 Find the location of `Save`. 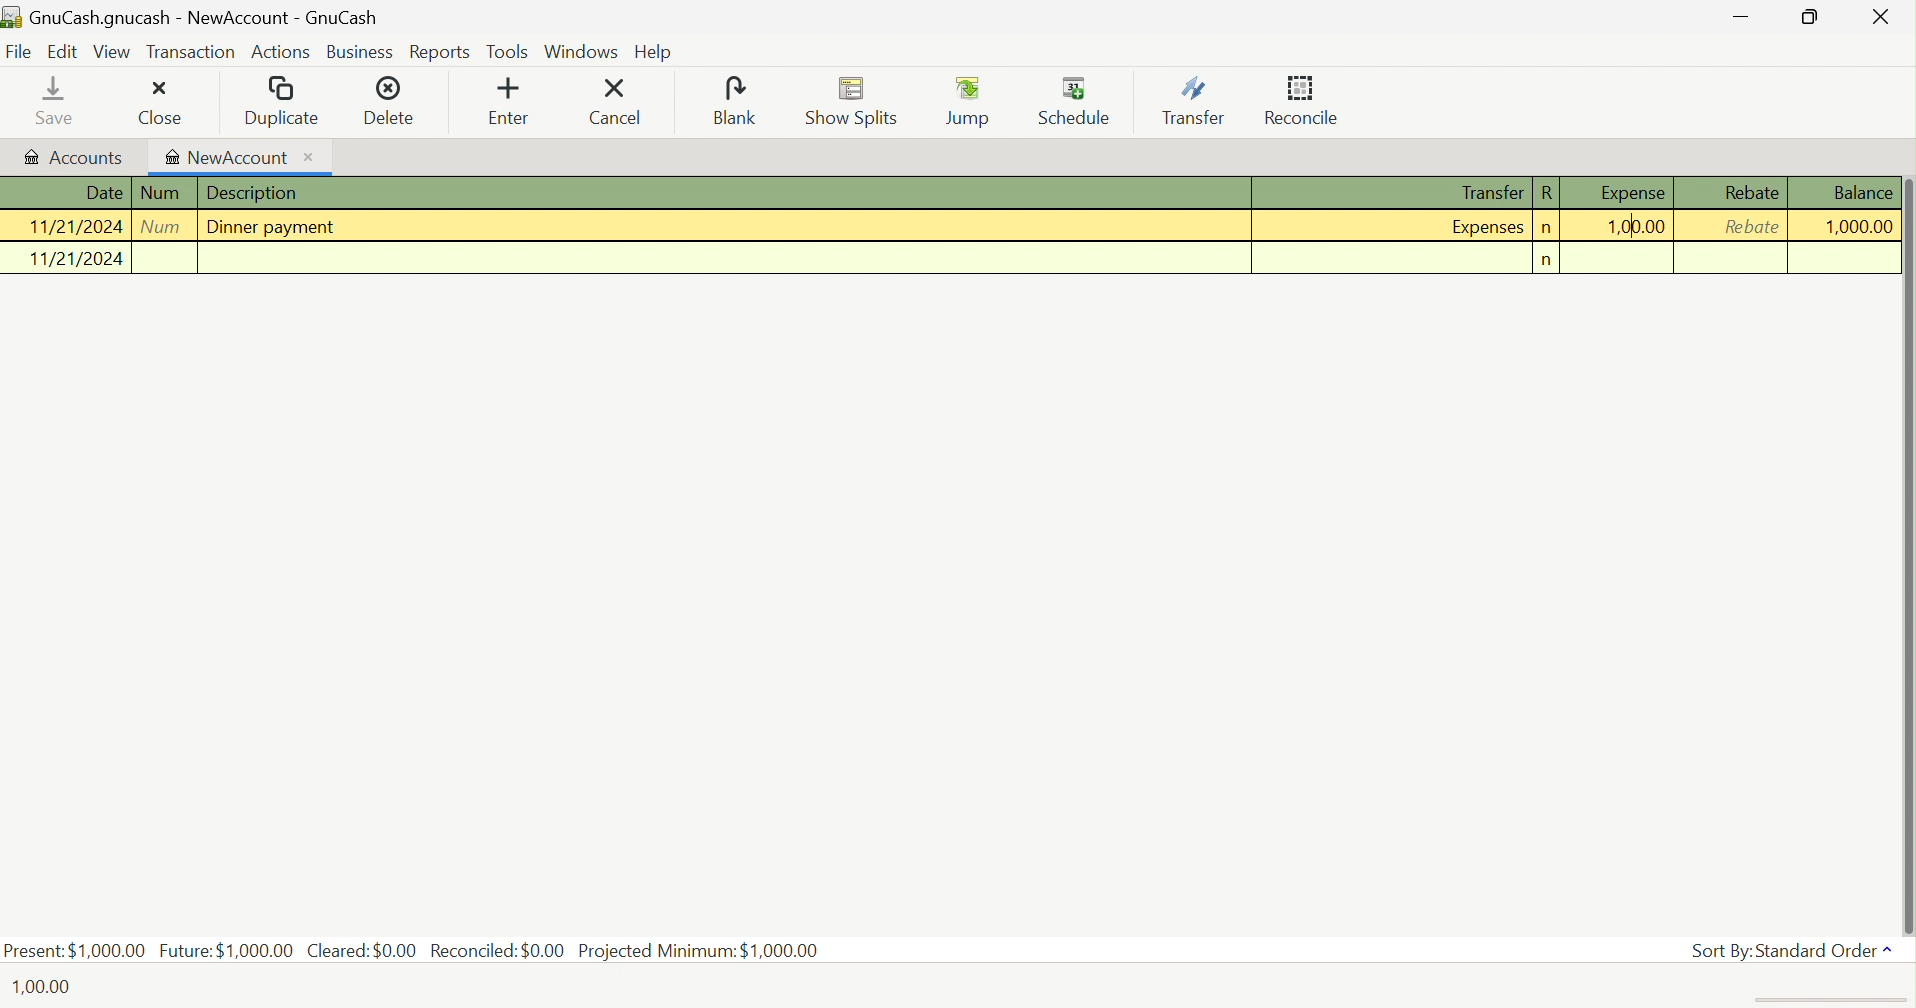

Save is located at coordinates (40, 100).